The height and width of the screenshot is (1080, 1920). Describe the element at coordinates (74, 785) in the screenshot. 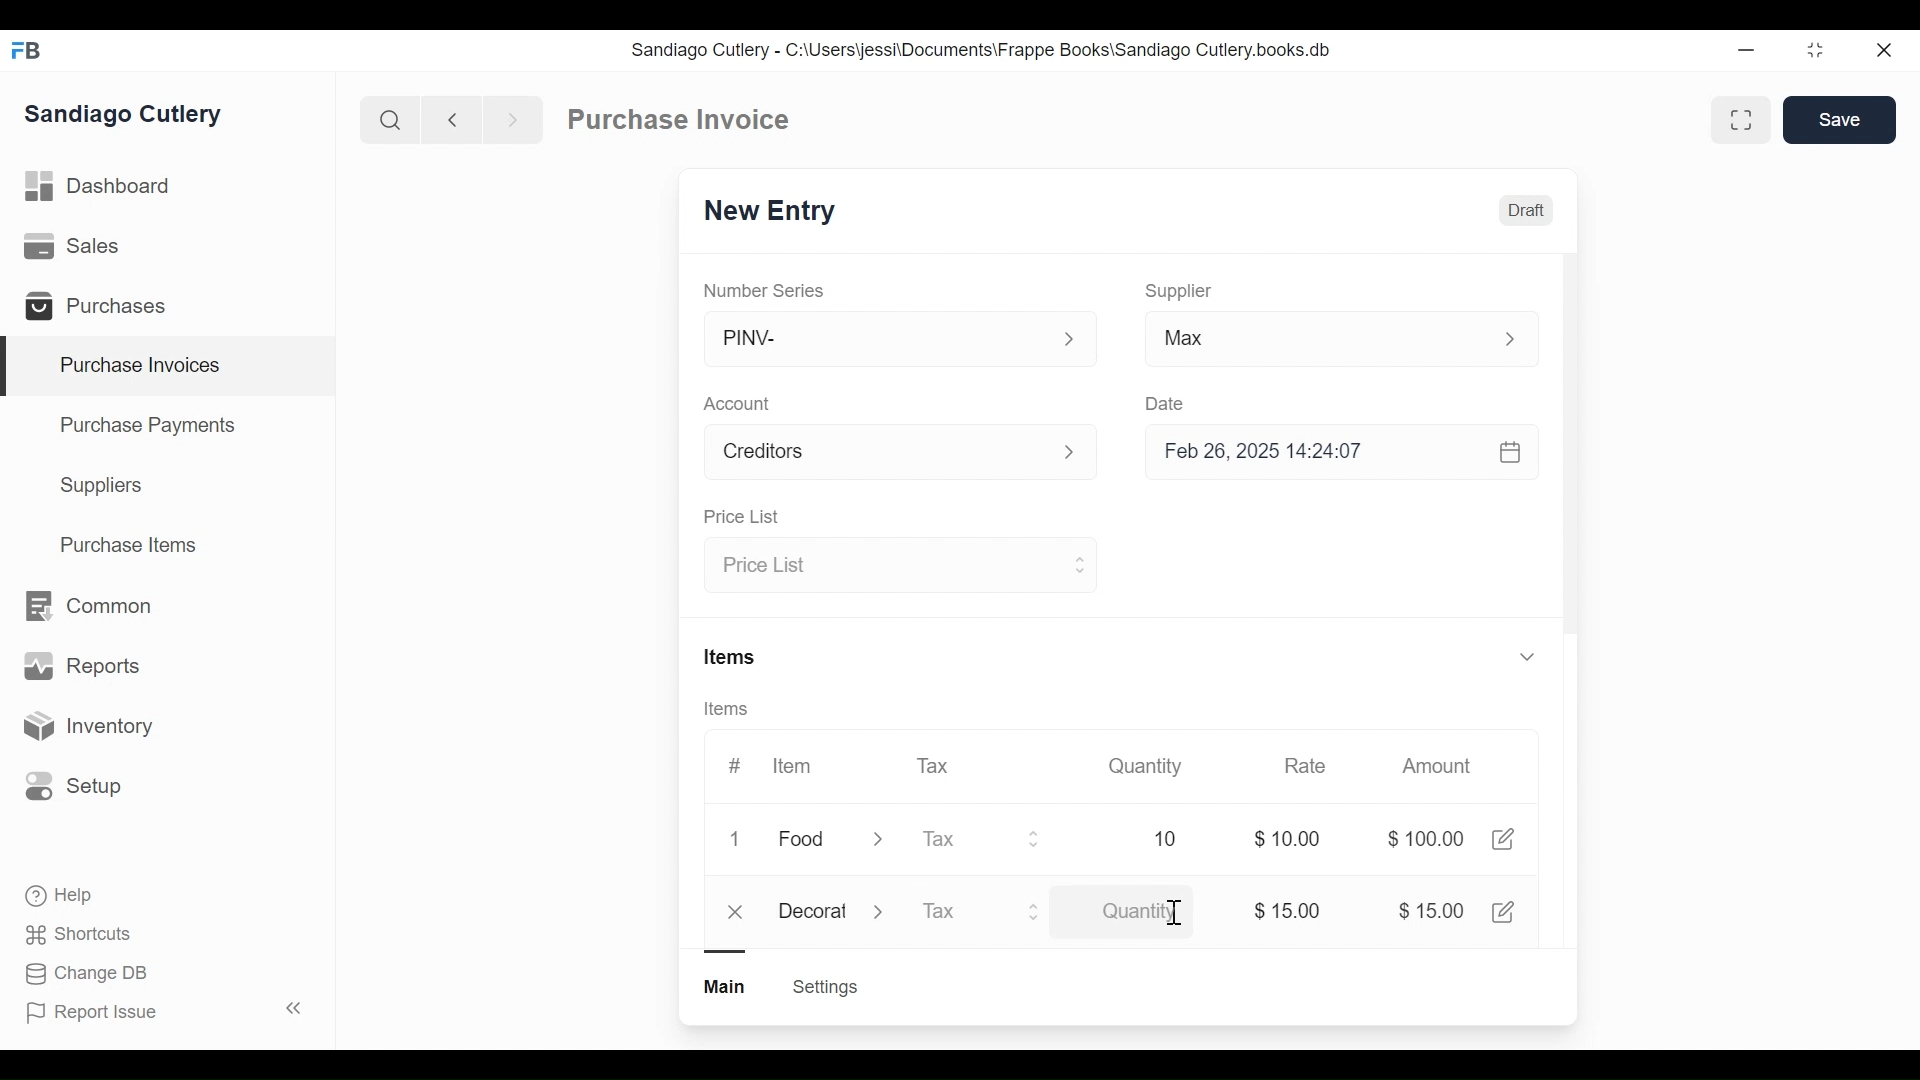

I see `Setup` at that location.